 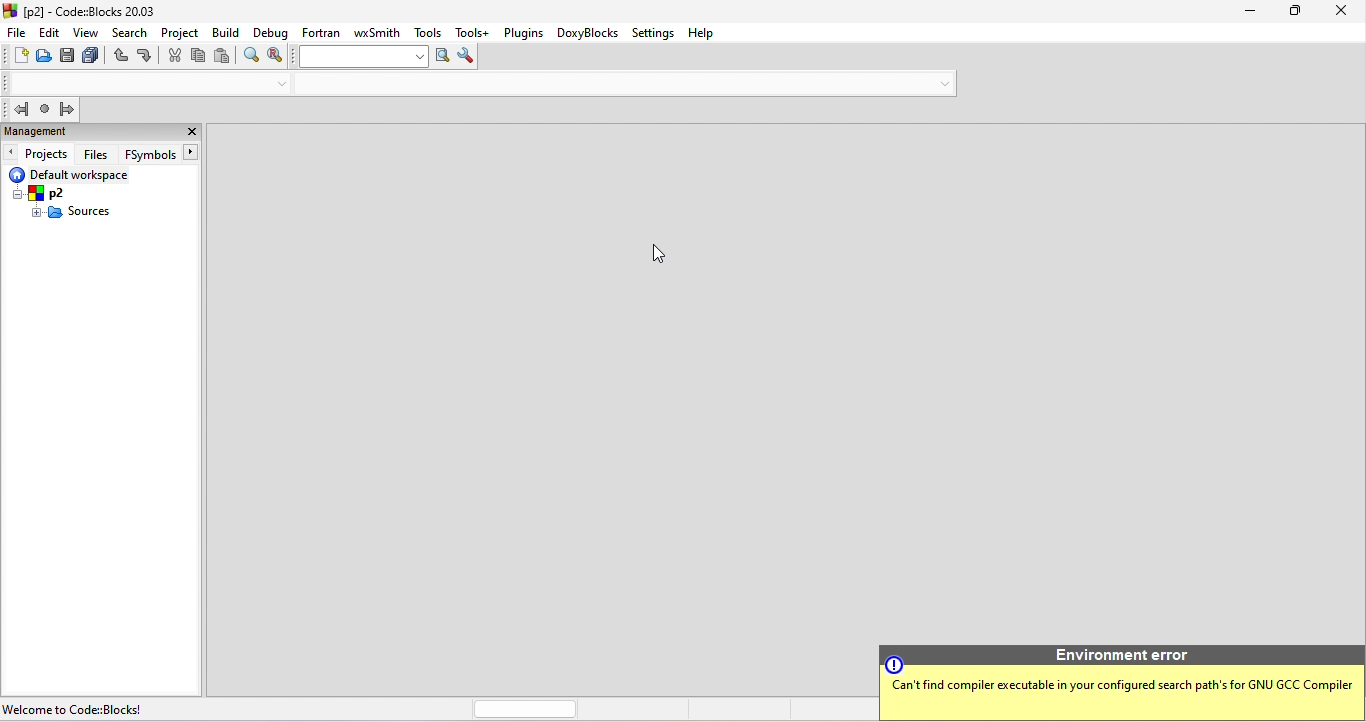 I want to click on tools++, so click(x=475, y=34).